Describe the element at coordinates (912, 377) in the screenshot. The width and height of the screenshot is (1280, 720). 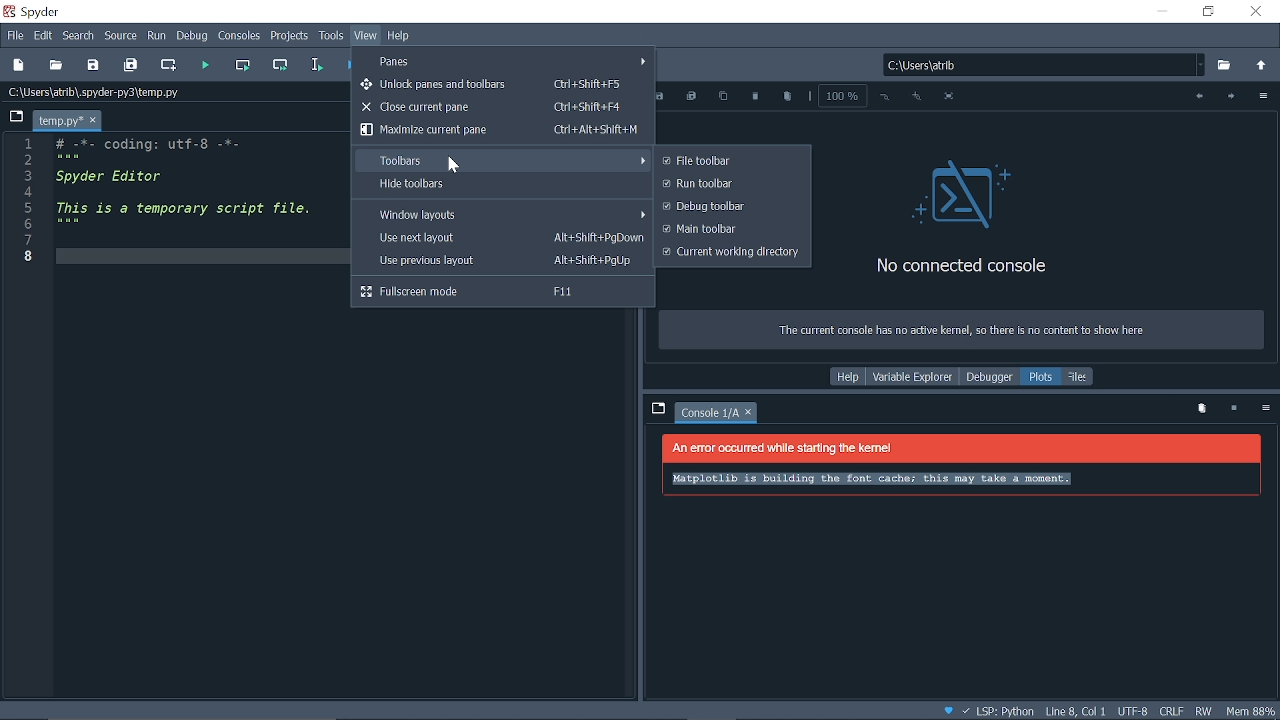
I see `Variable explorer` at that location.